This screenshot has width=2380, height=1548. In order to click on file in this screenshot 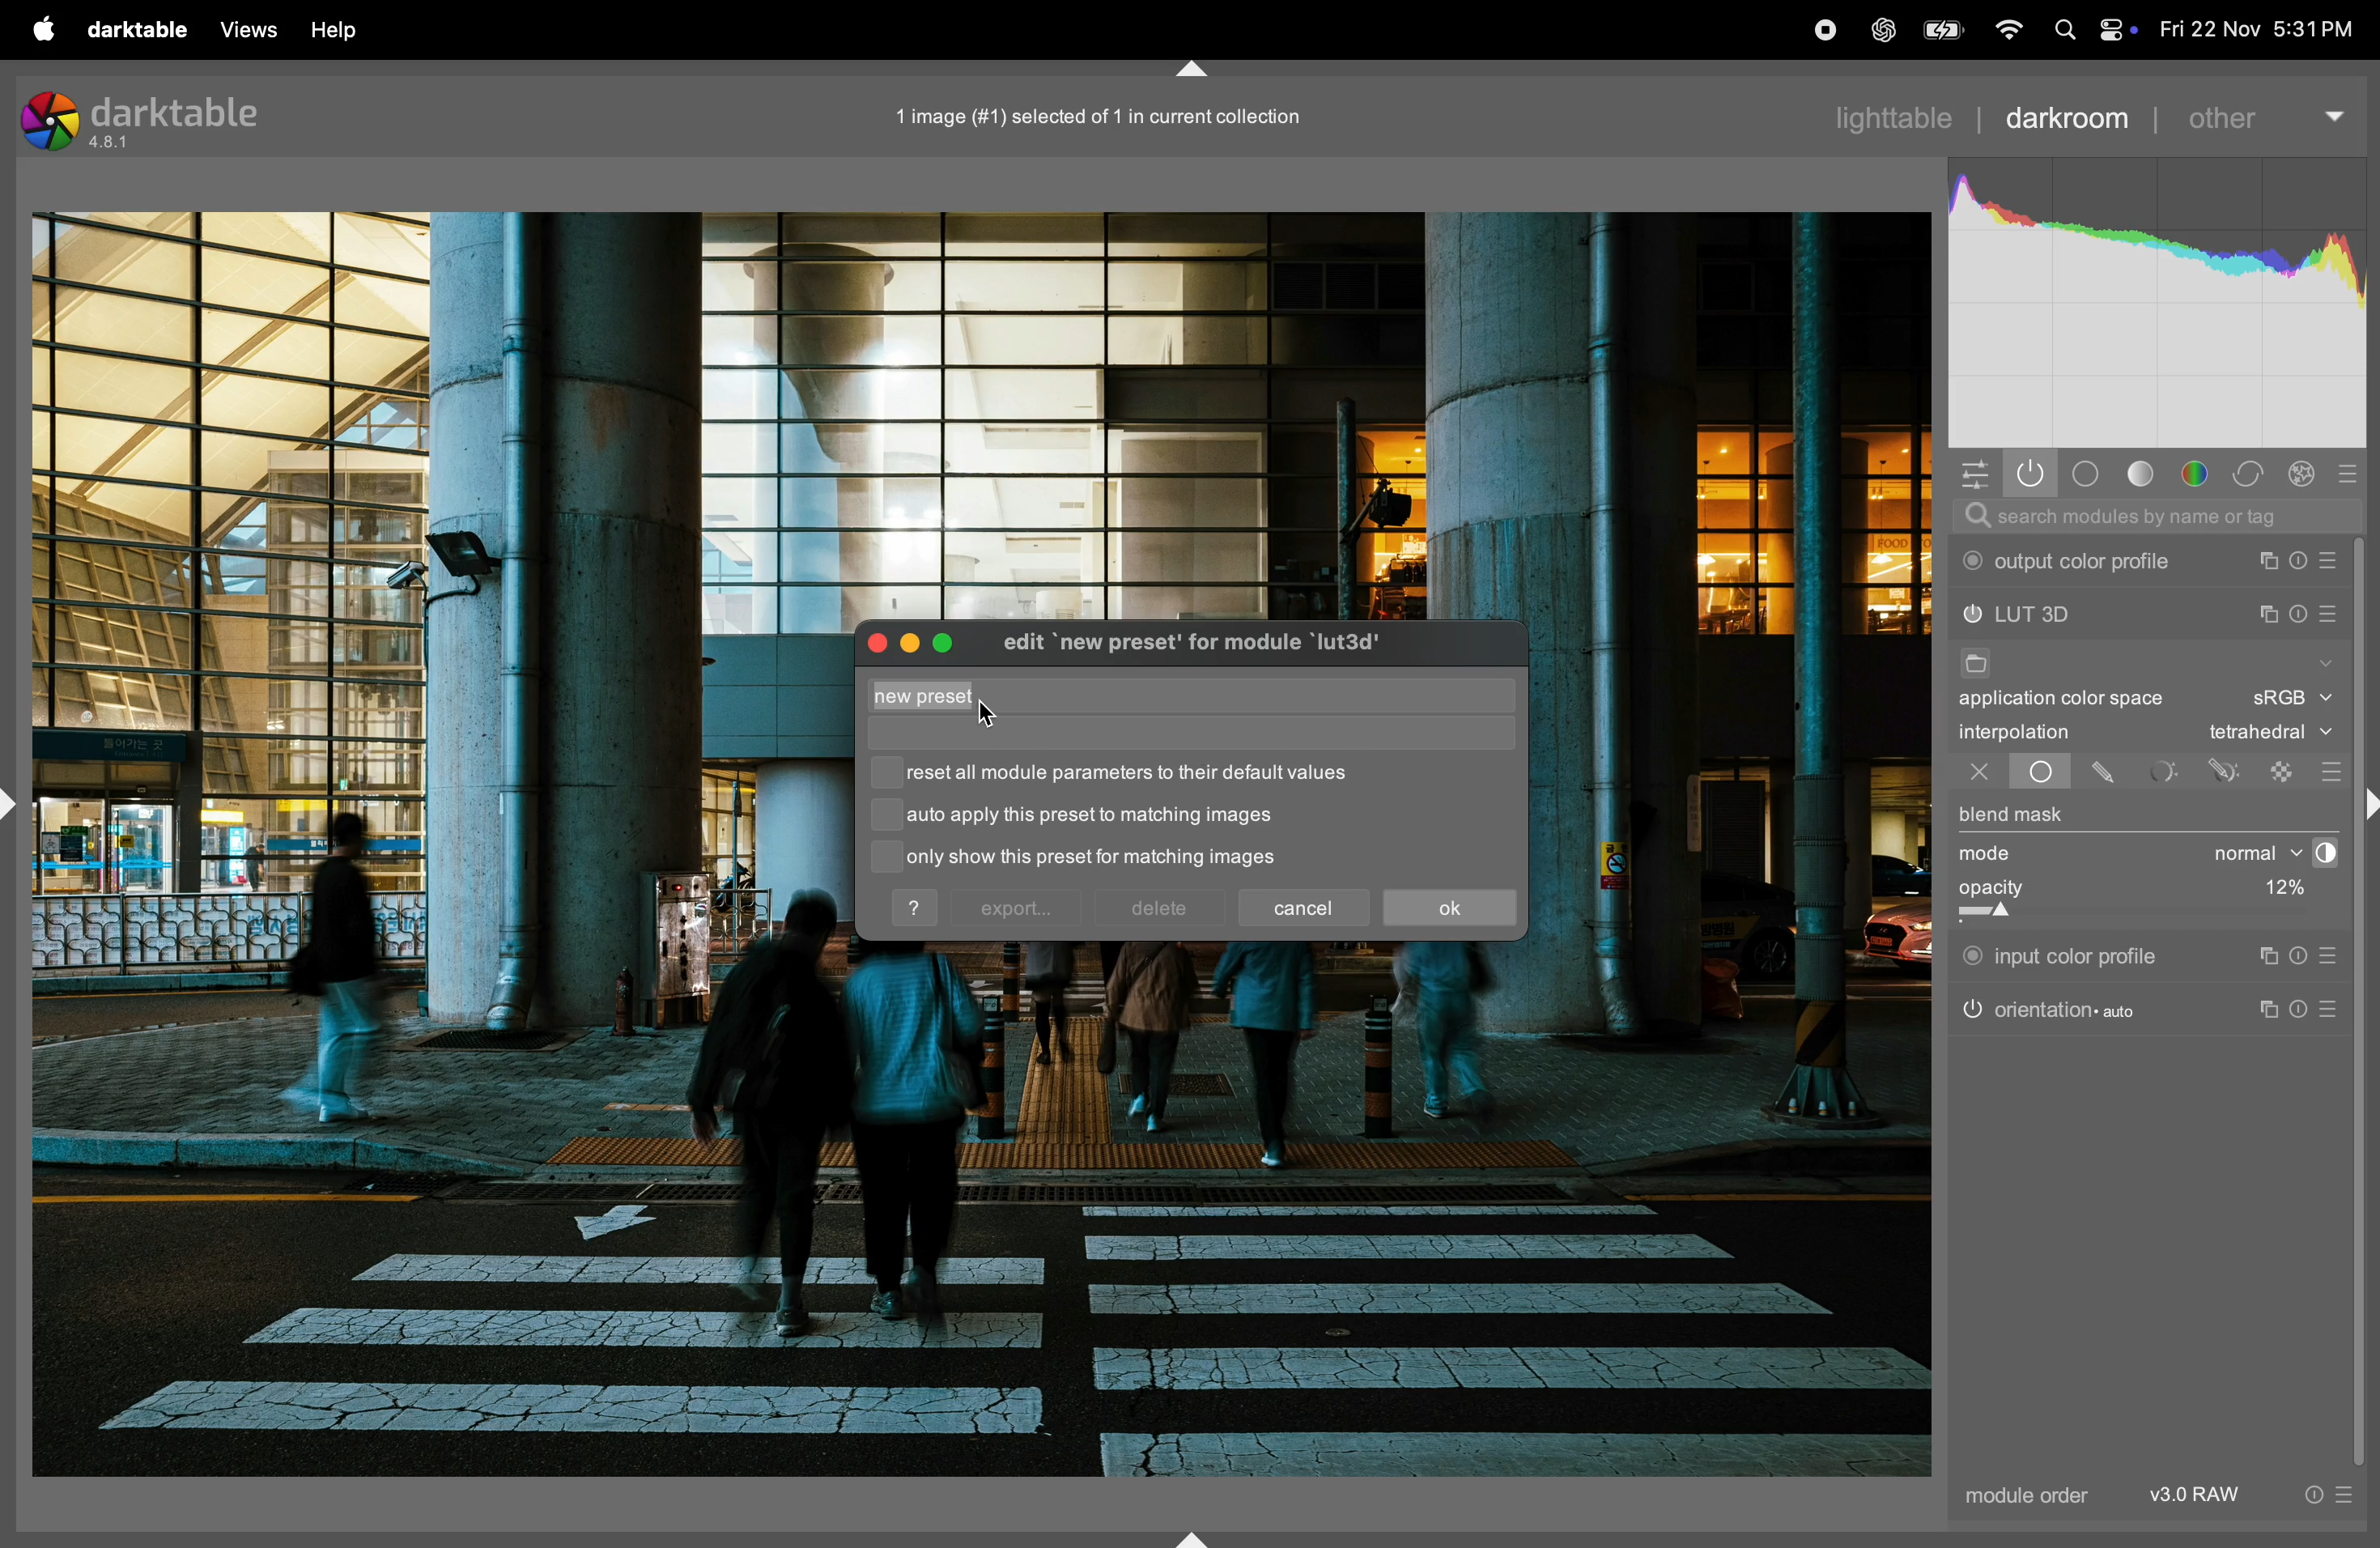, I will do `click(1973, 666)`.